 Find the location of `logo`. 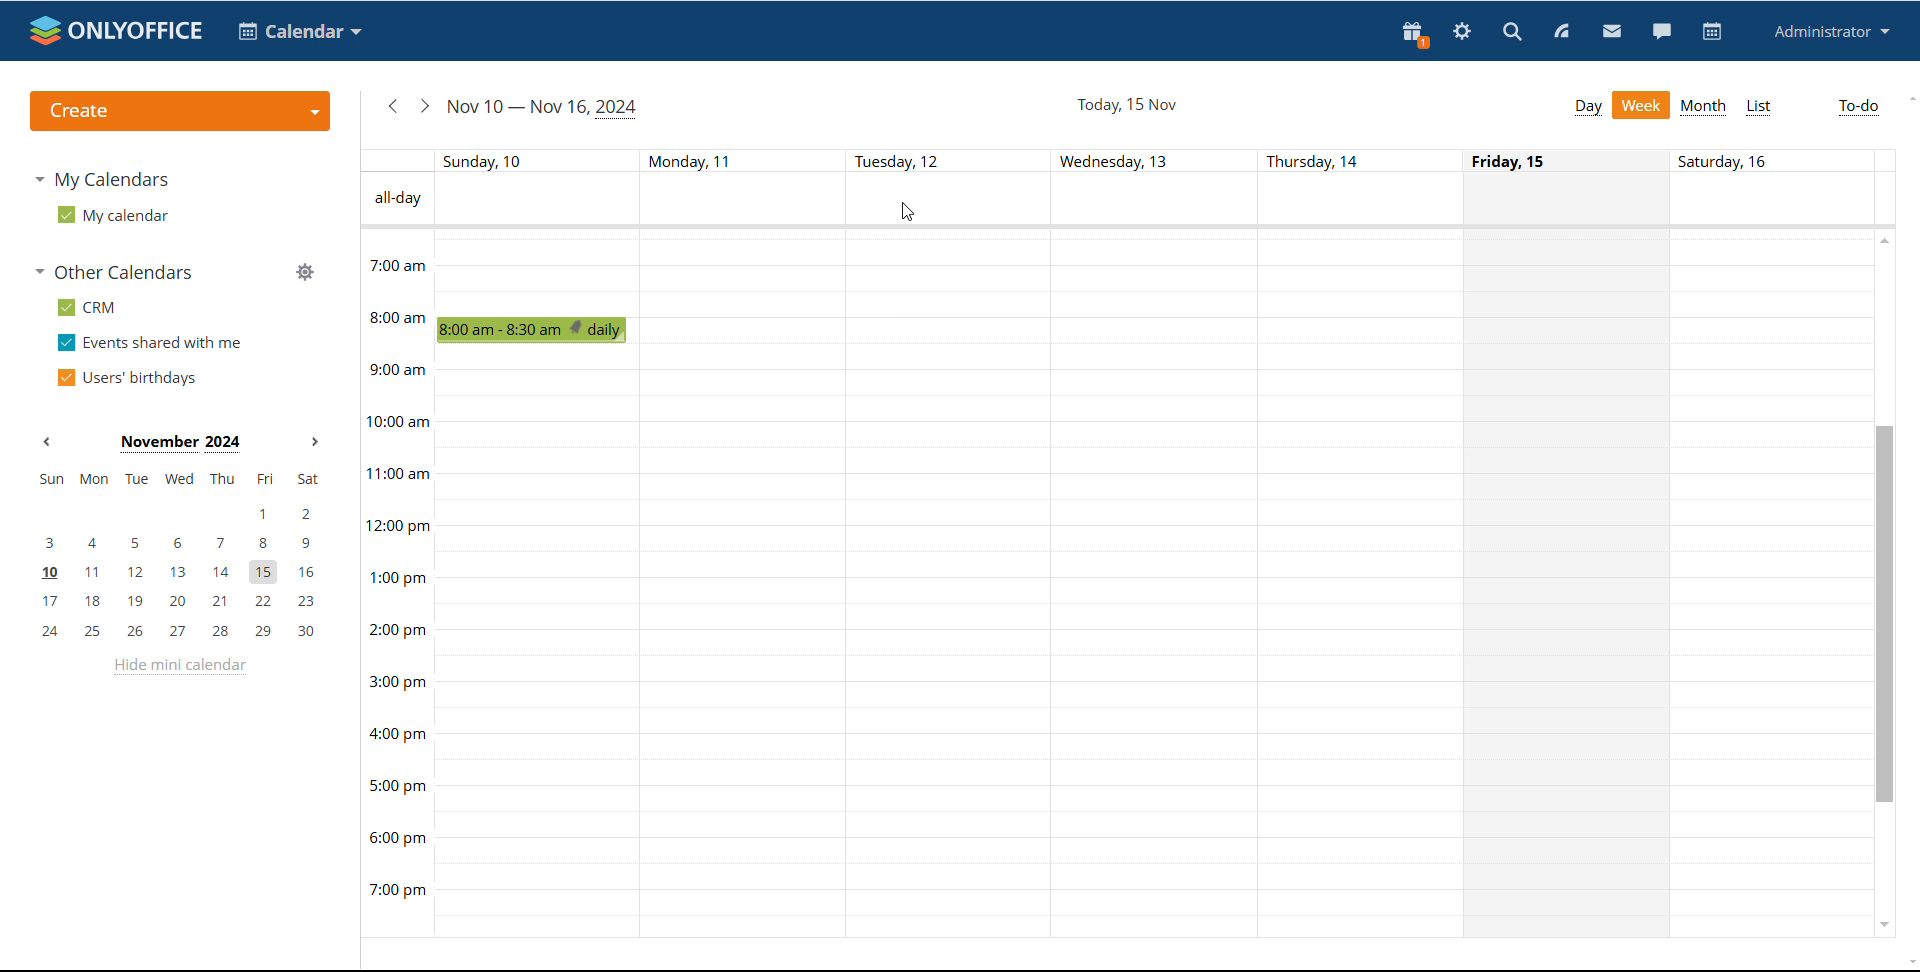

logo is located at coordinates (117, 32).